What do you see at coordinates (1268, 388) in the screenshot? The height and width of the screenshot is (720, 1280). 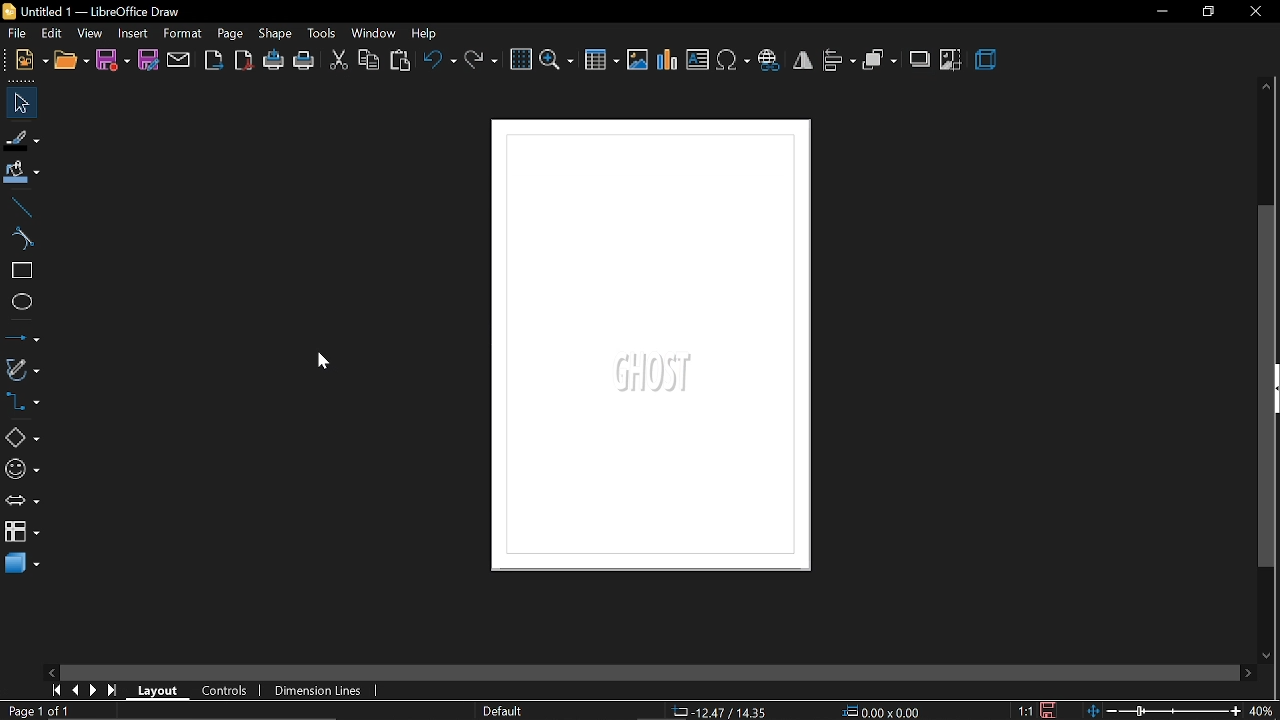 I see `vertical scrollbar` at bounding box center [1268, 388].